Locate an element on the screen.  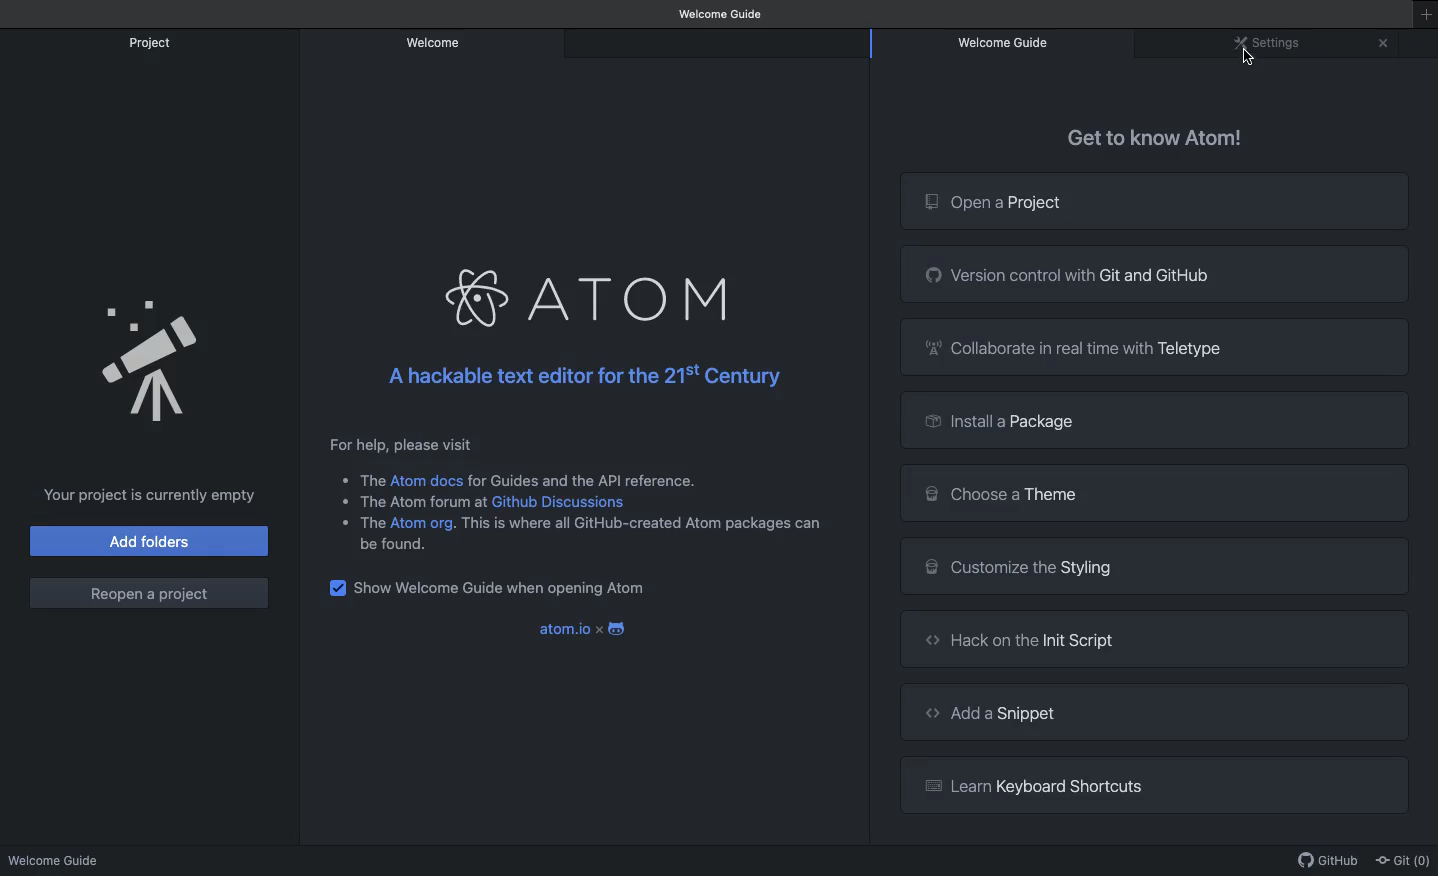
checkbox is located at coordinates (336, 589).